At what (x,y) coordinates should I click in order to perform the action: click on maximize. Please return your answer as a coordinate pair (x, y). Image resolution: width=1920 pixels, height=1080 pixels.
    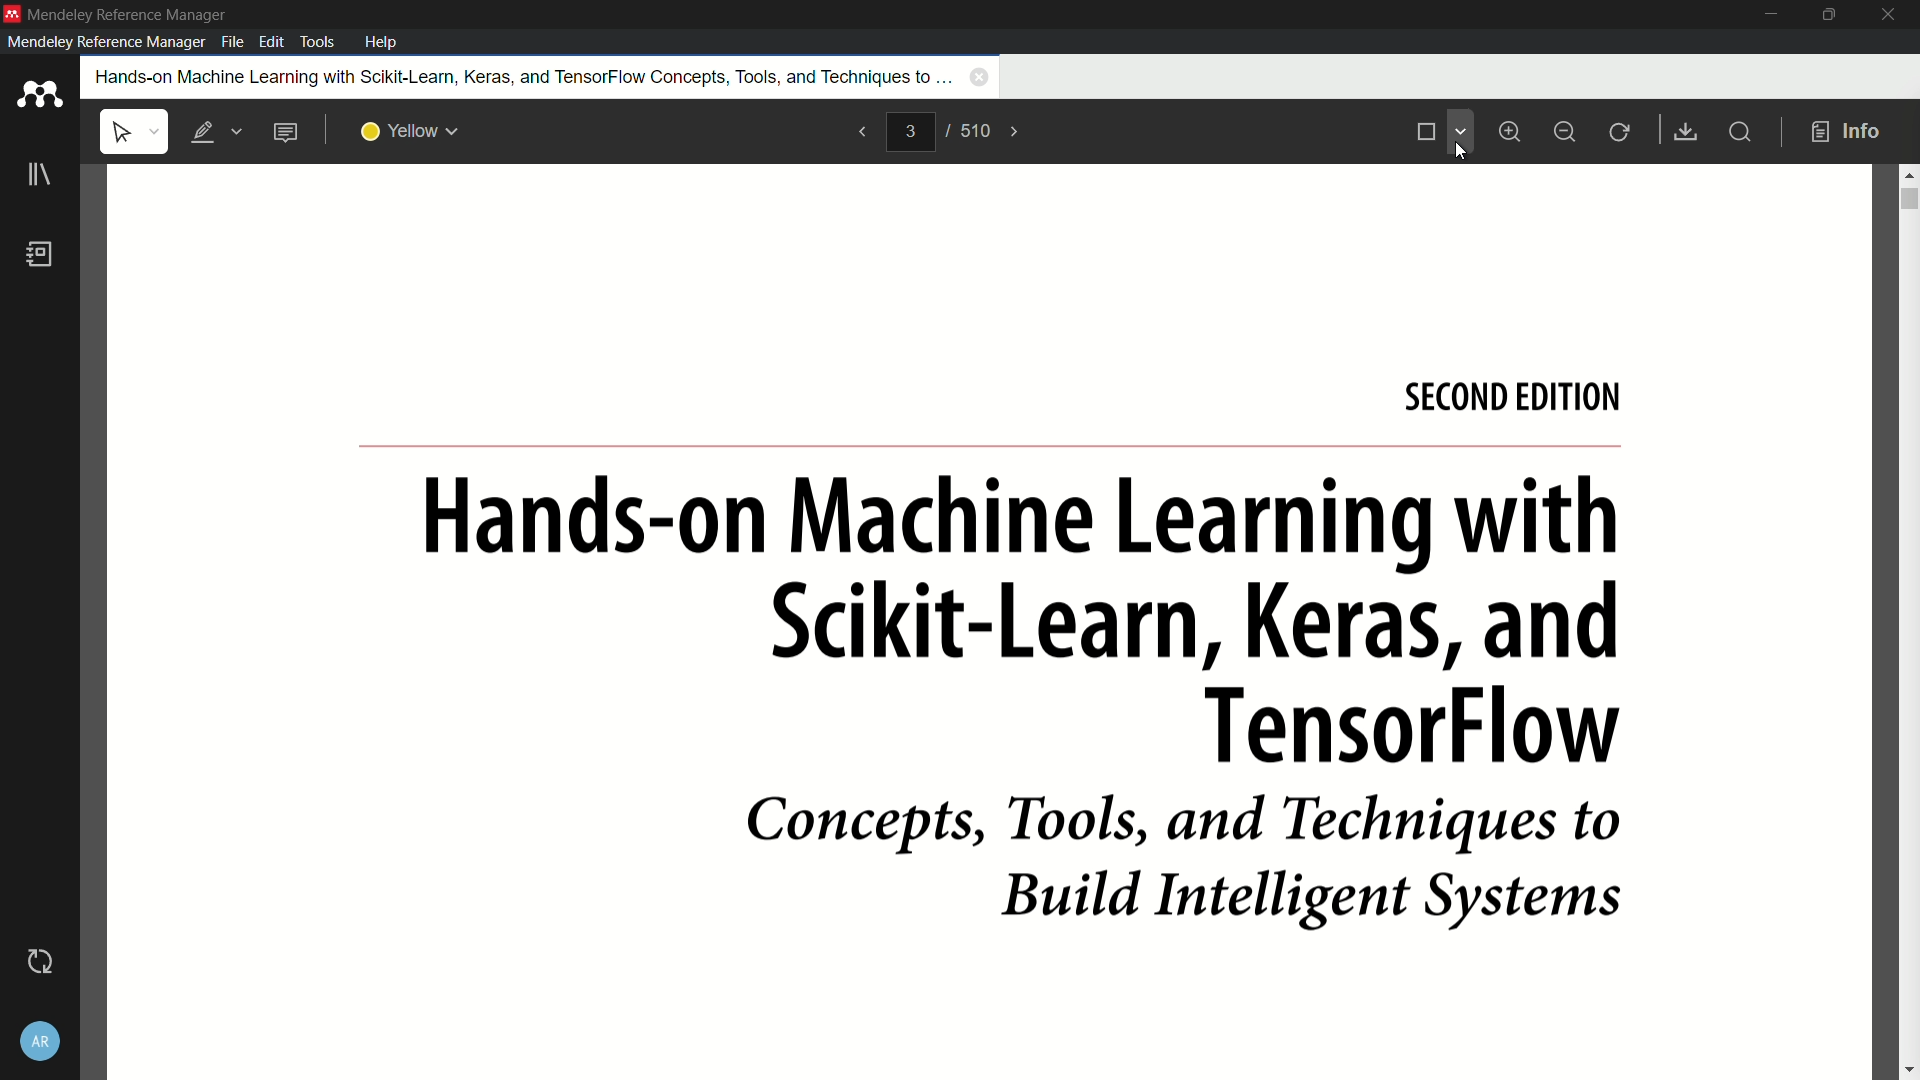
    Looking at the image, I should click on (1828, 15).